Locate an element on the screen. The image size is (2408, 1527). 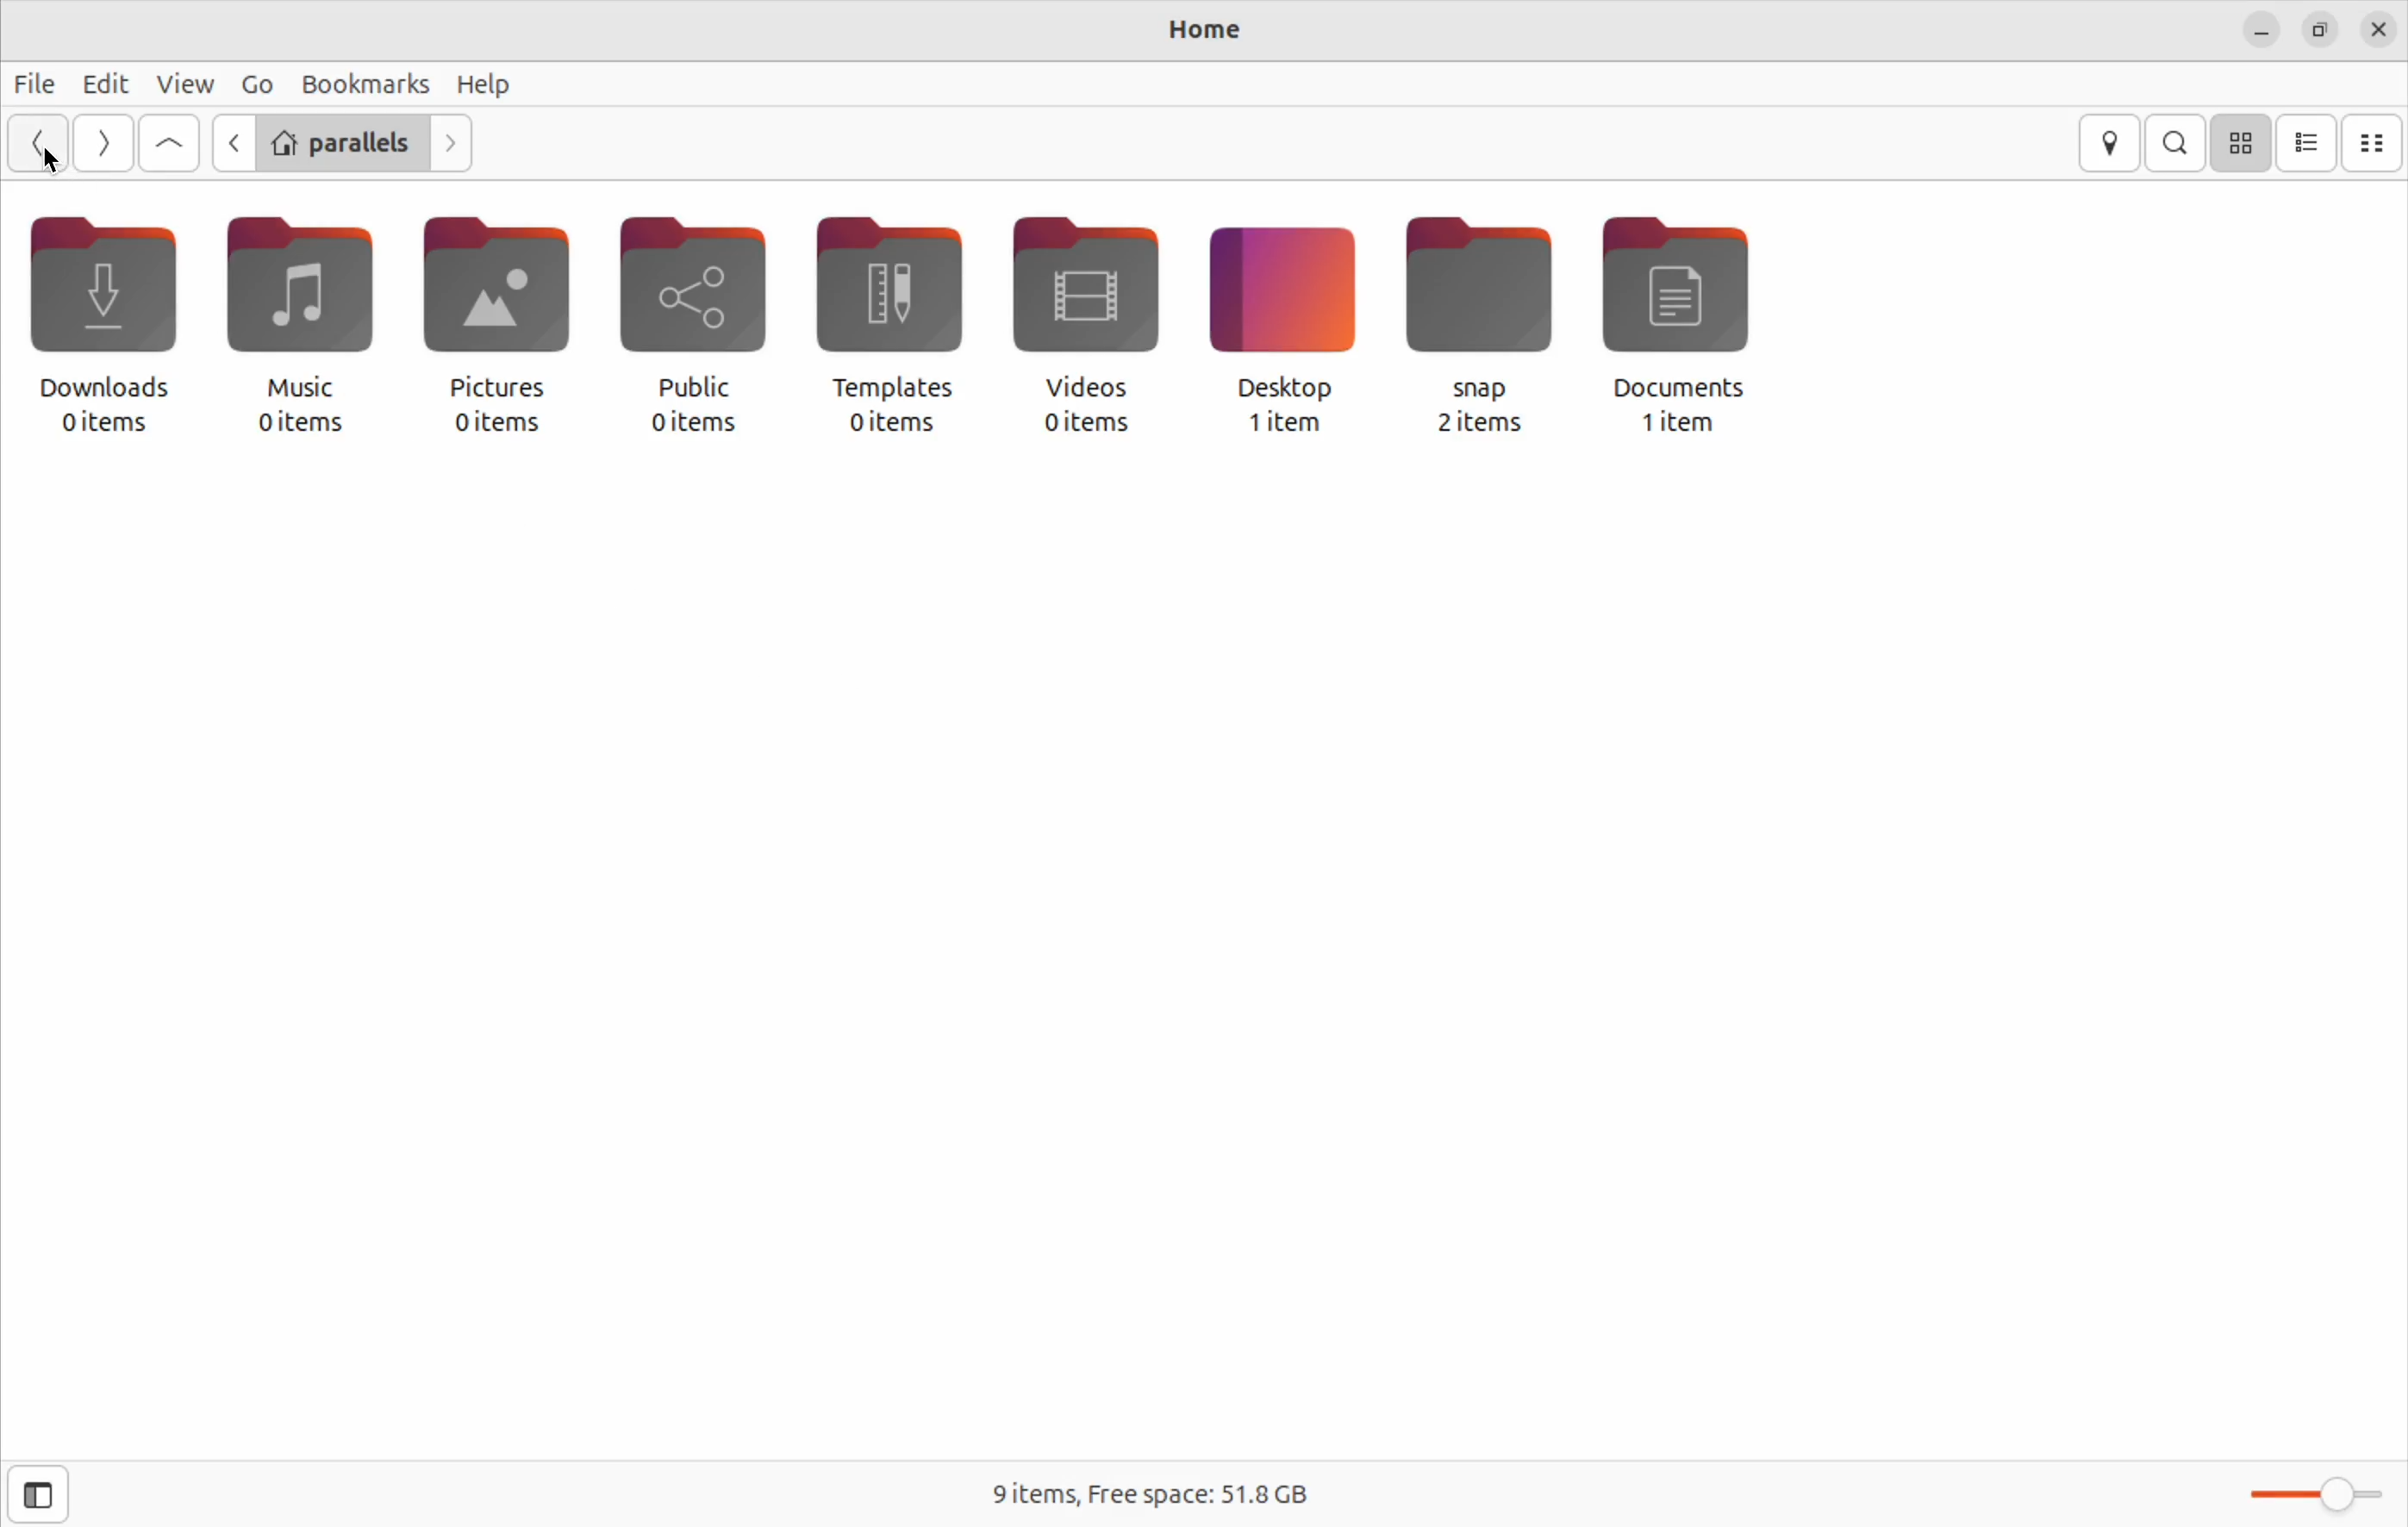
snap 2 items is located at coordinates (1474, 338).